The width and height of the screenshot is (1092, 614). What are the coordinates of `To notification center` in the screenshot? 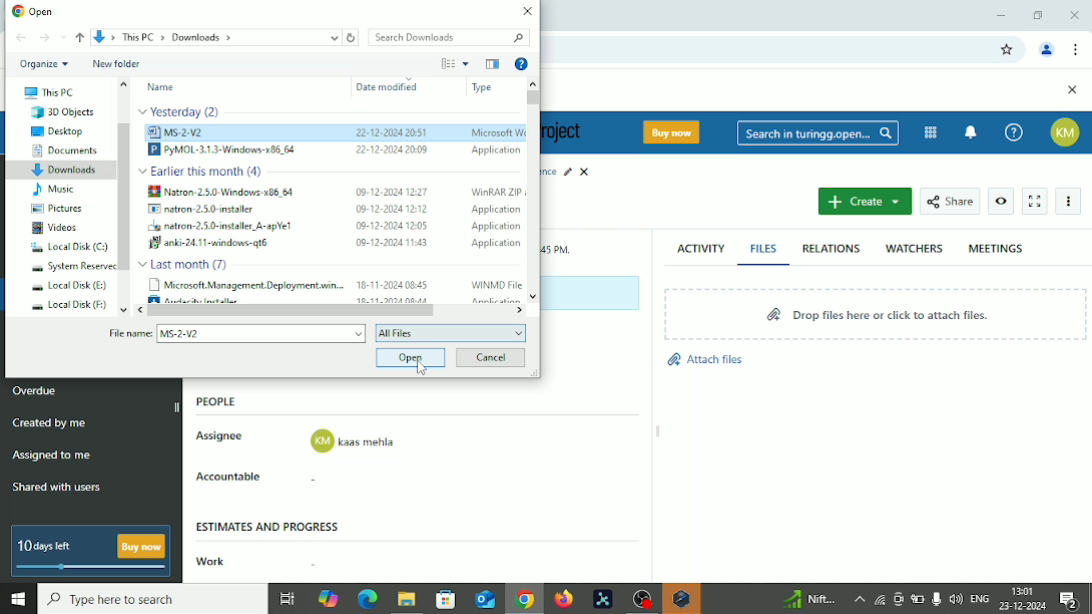 It's located at (971, 130).